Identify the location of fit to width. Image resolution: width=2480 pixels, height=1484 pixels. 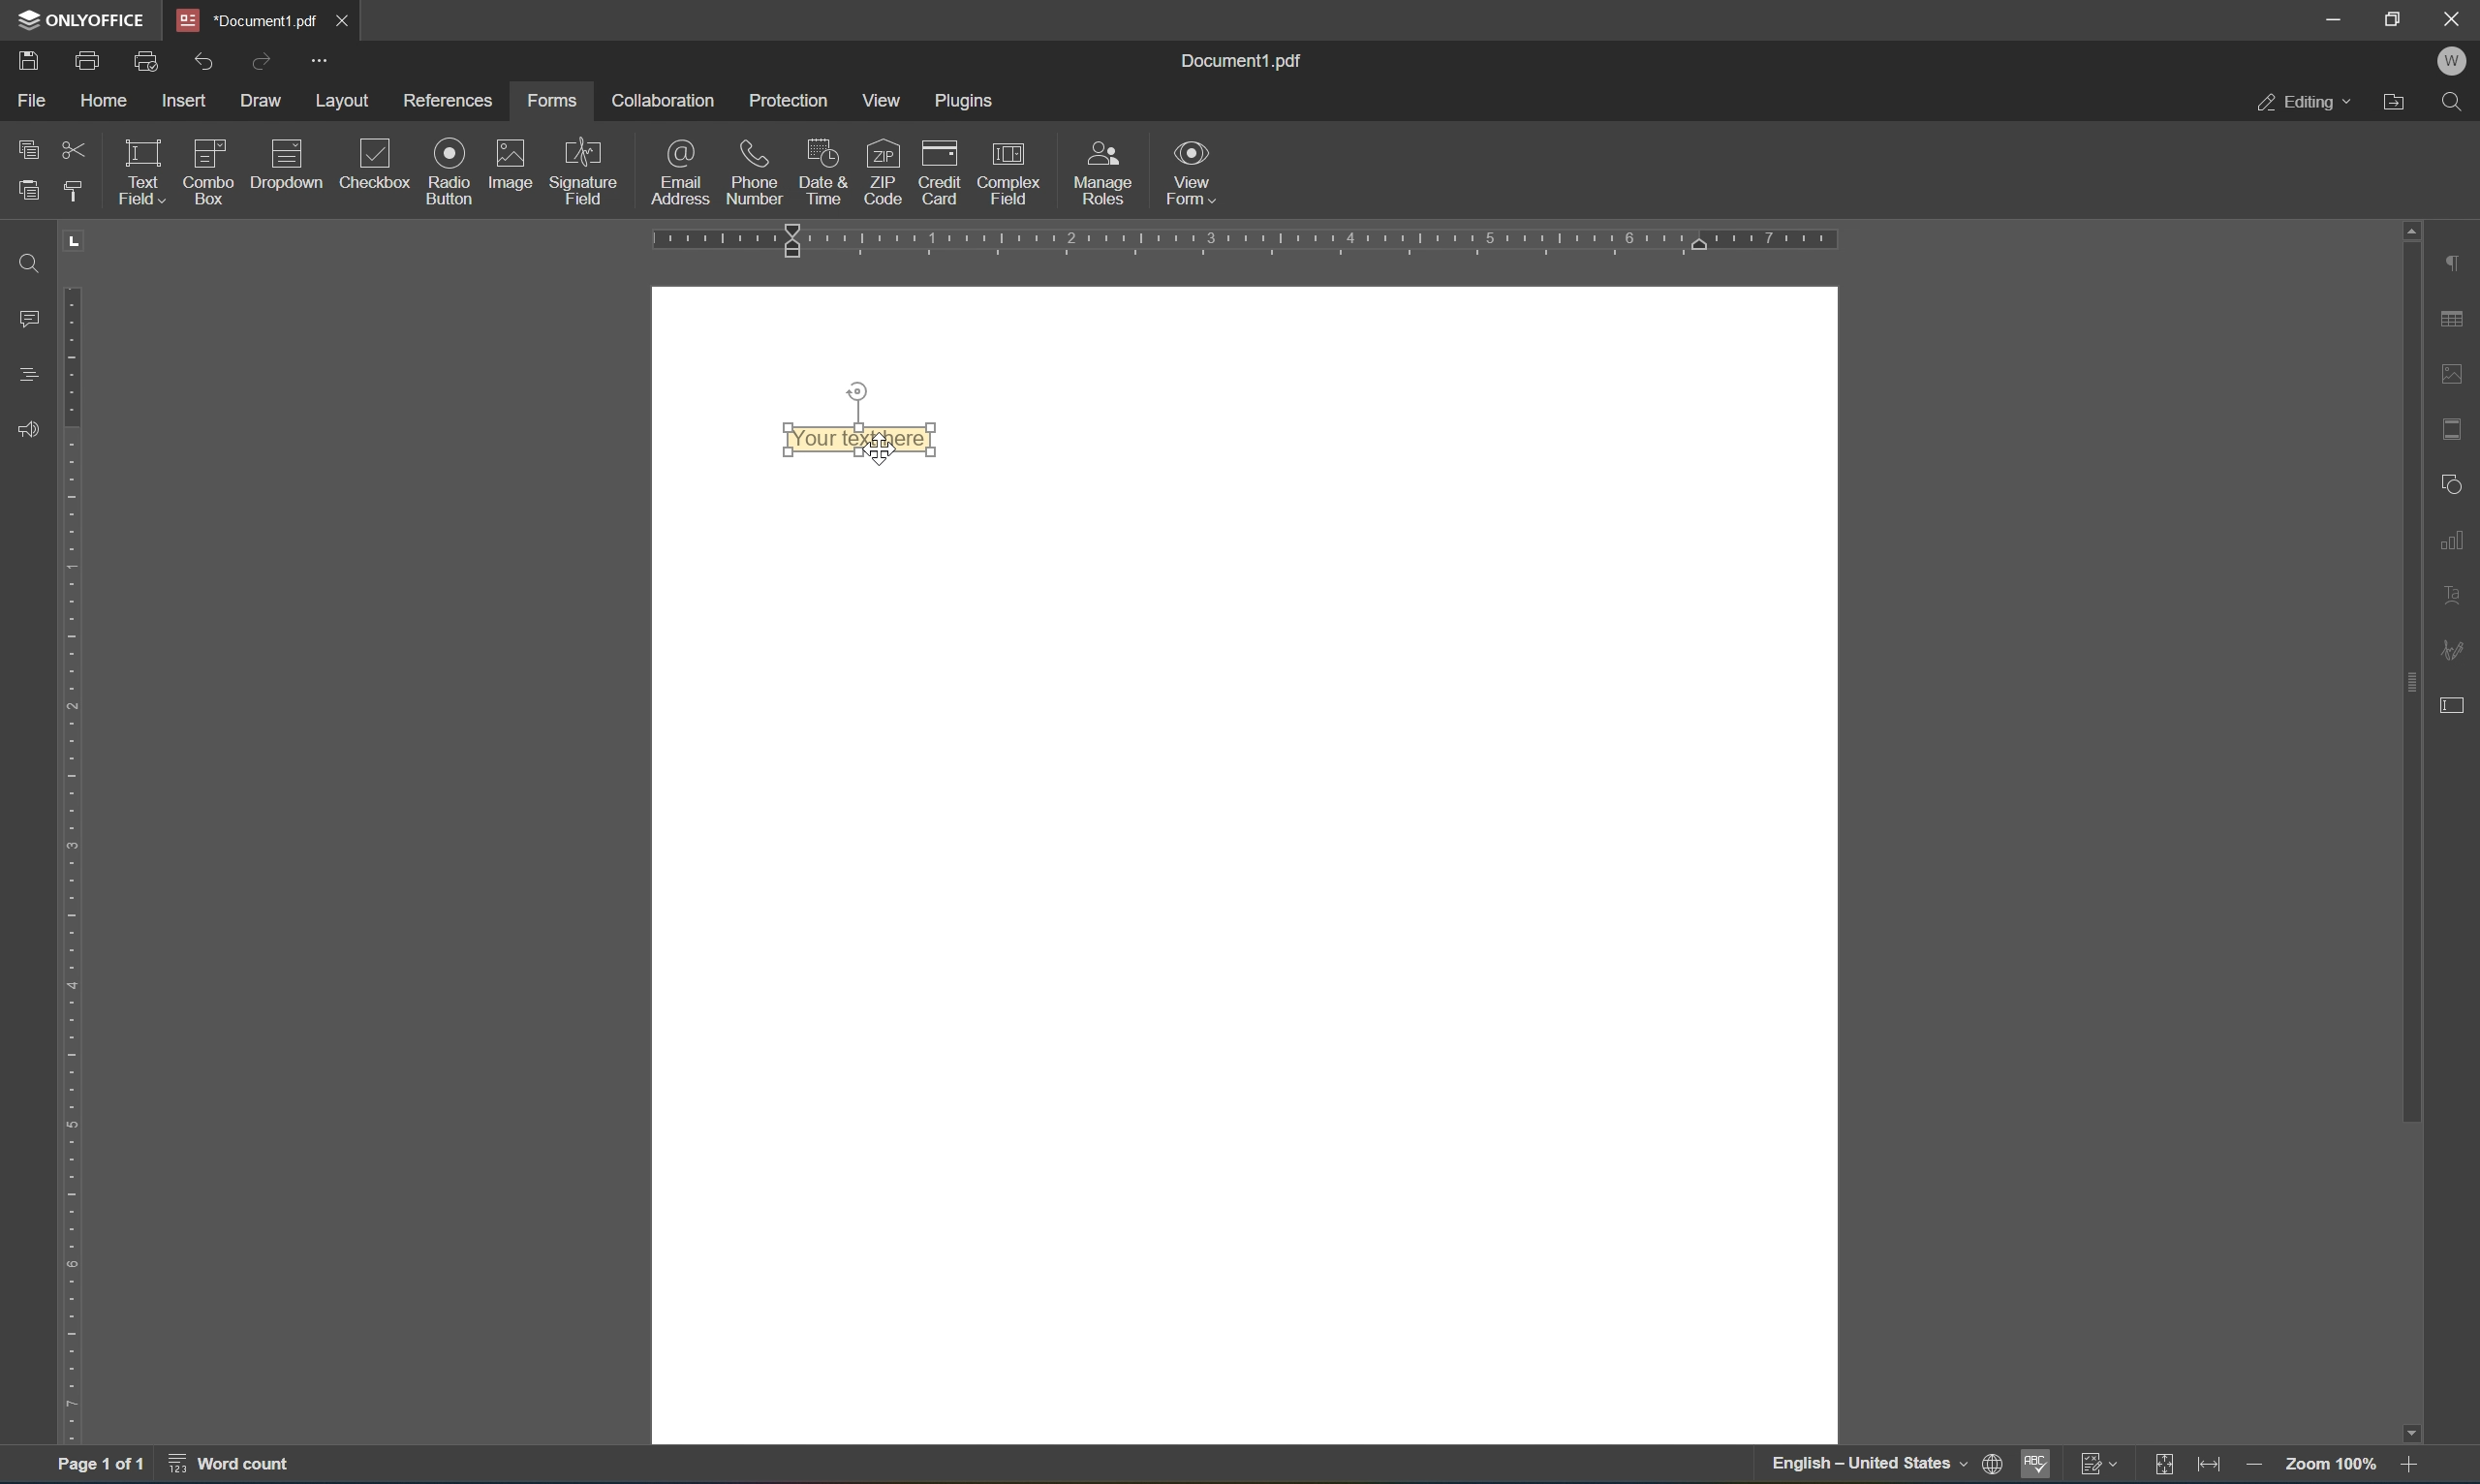
(2209, 1469).